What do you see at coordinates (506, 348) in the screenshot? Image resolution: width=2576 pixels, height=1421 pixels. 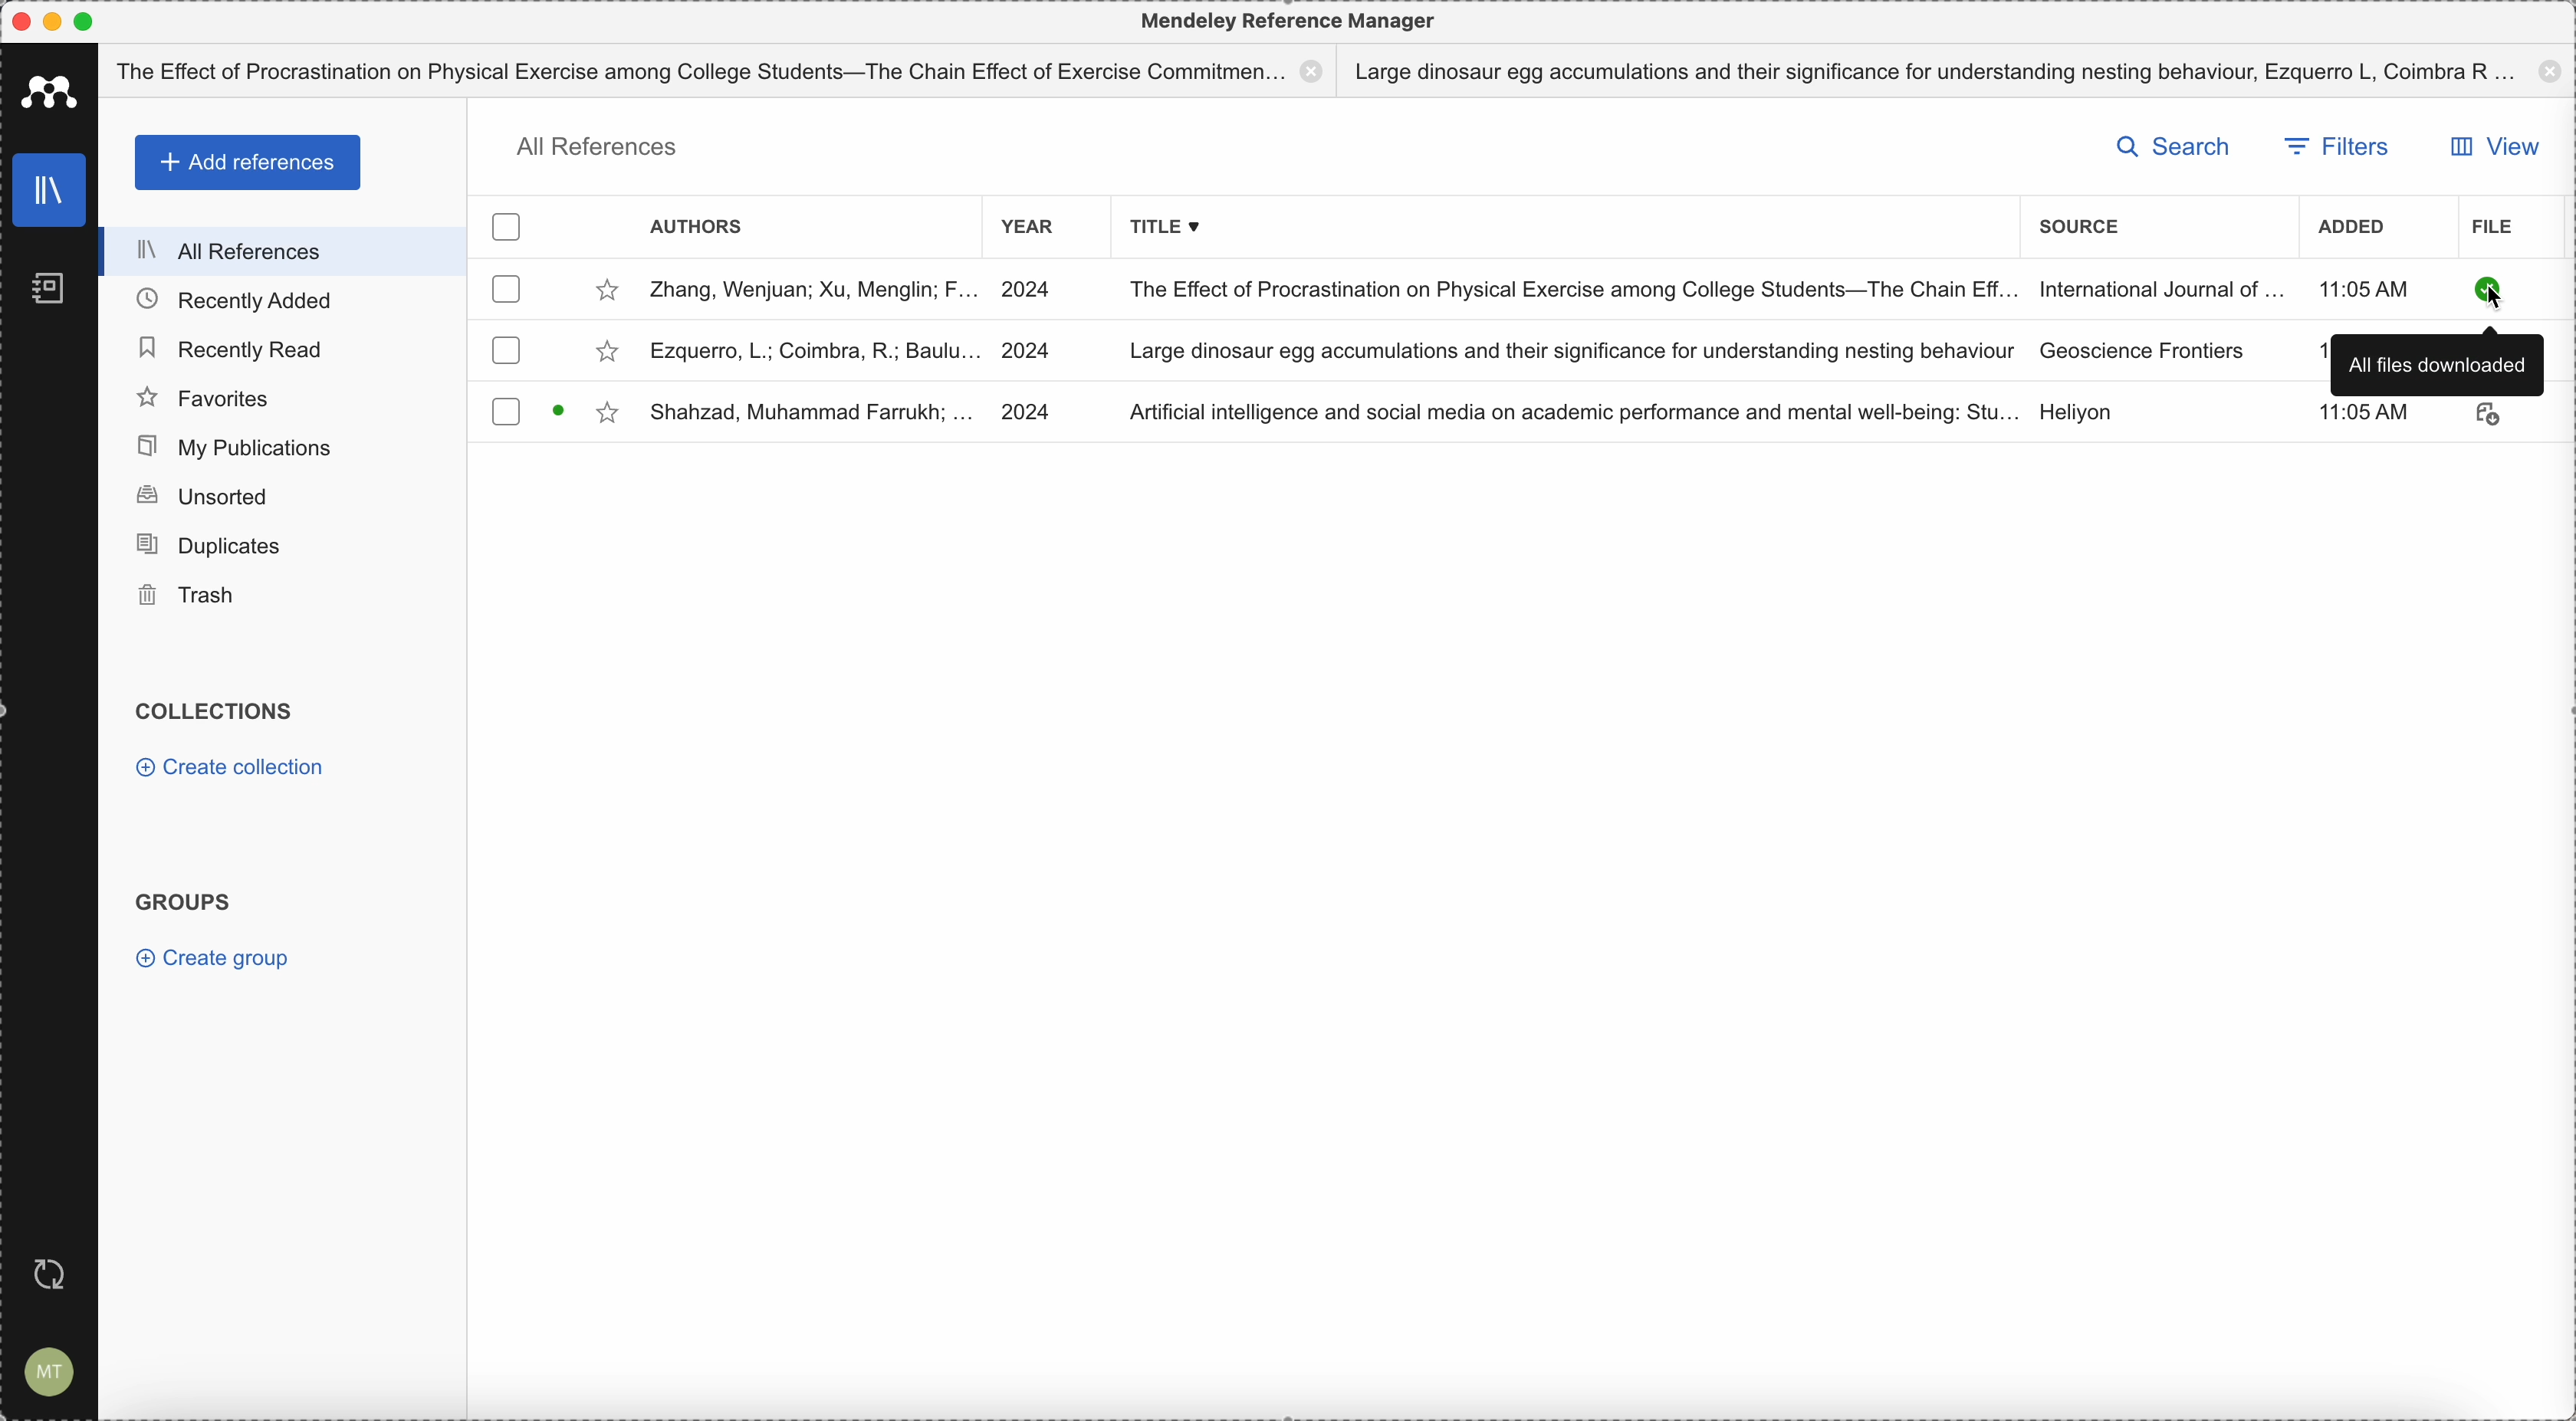 I see `checkbox` at bounding box center [506, 348].